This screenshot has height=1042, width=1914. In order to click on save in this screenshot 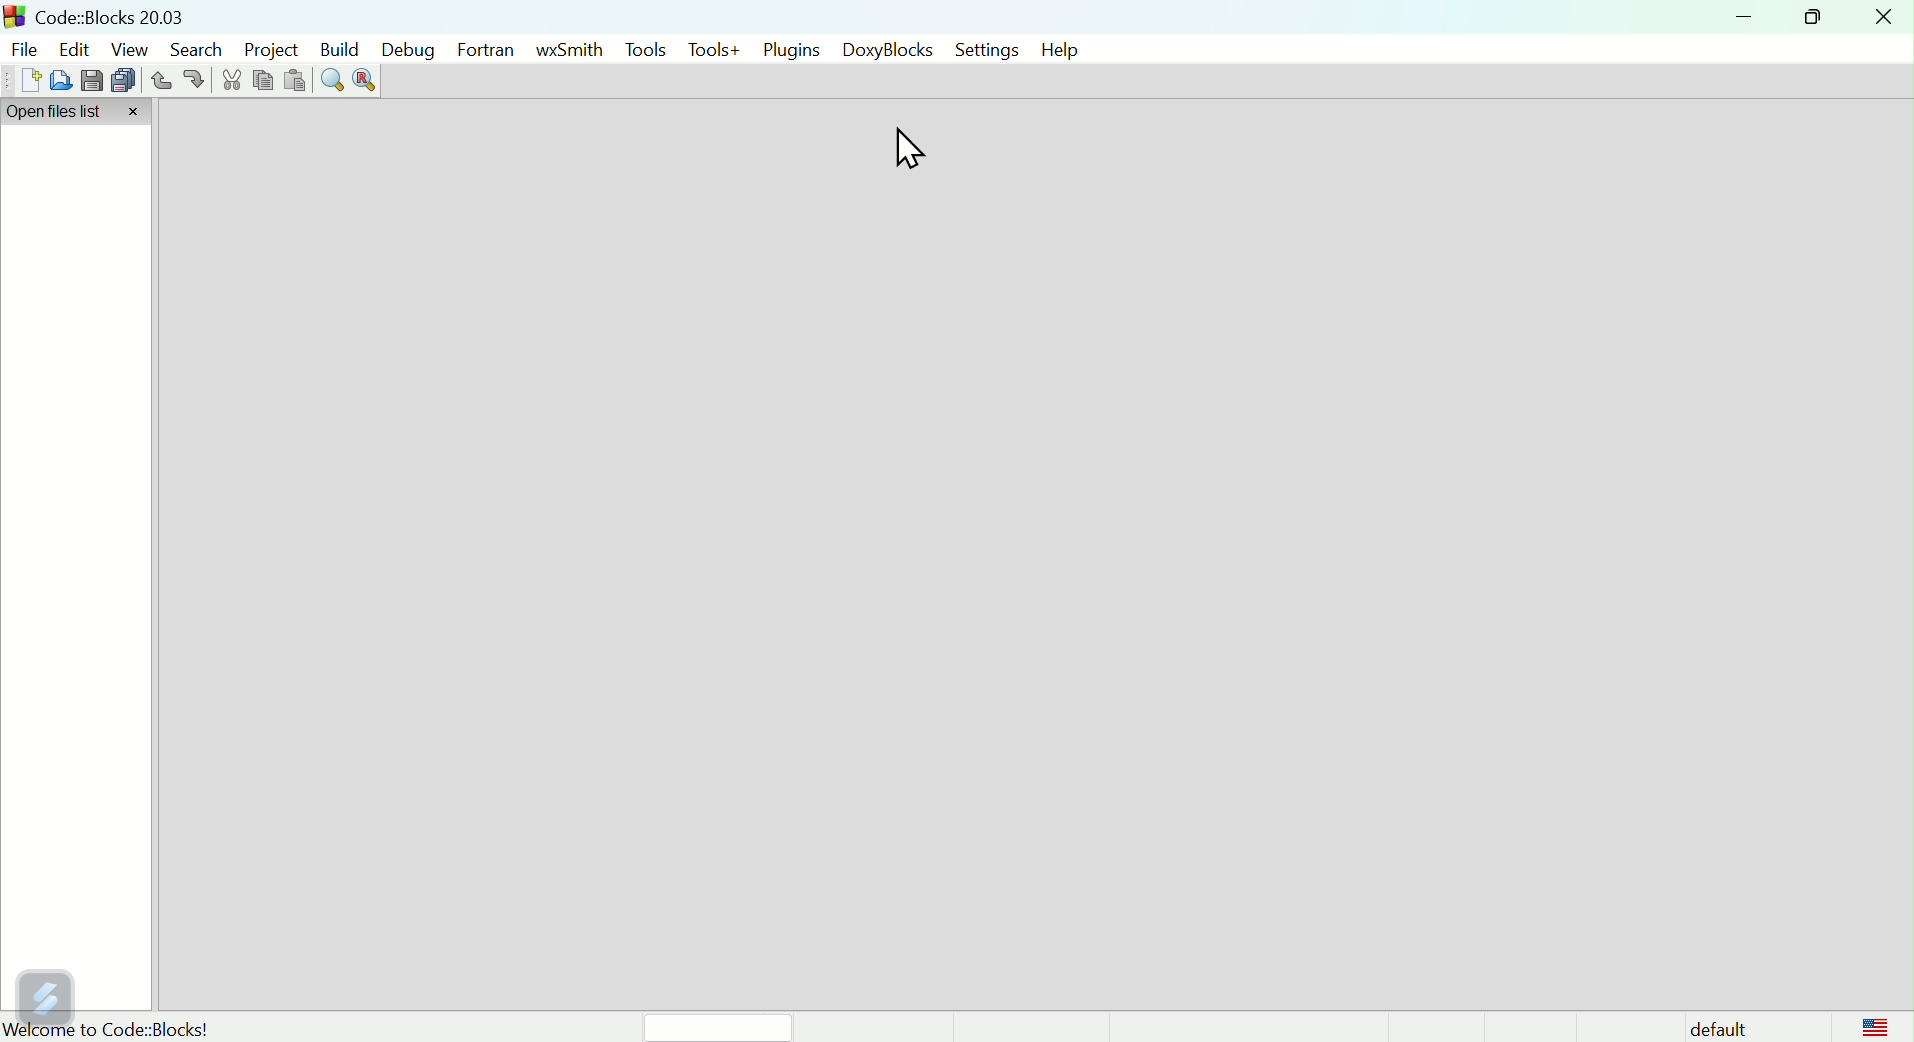, I will do `click(89, 78)`.